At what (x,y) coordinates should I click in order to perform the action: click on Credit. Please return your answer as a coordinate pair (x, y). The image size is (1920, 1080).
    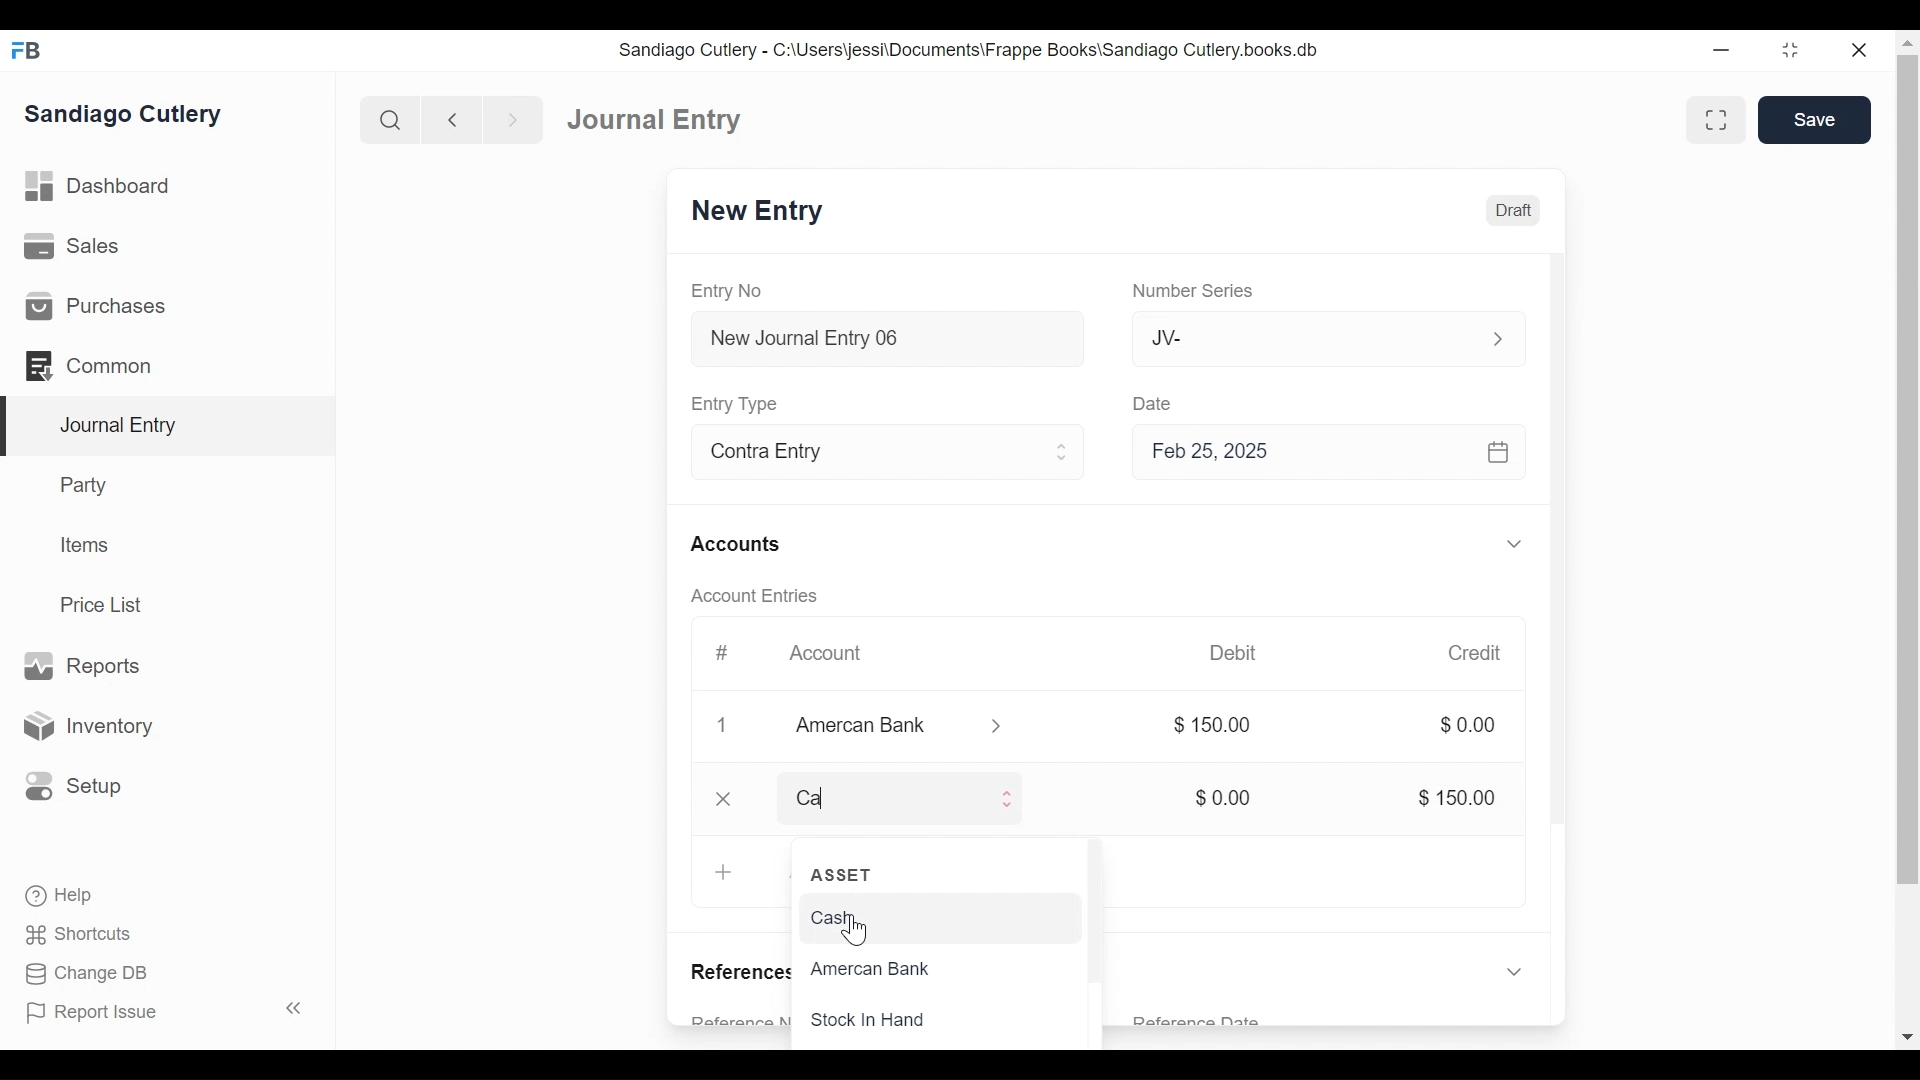
    Looking at the image, I should click on (1471, 652).